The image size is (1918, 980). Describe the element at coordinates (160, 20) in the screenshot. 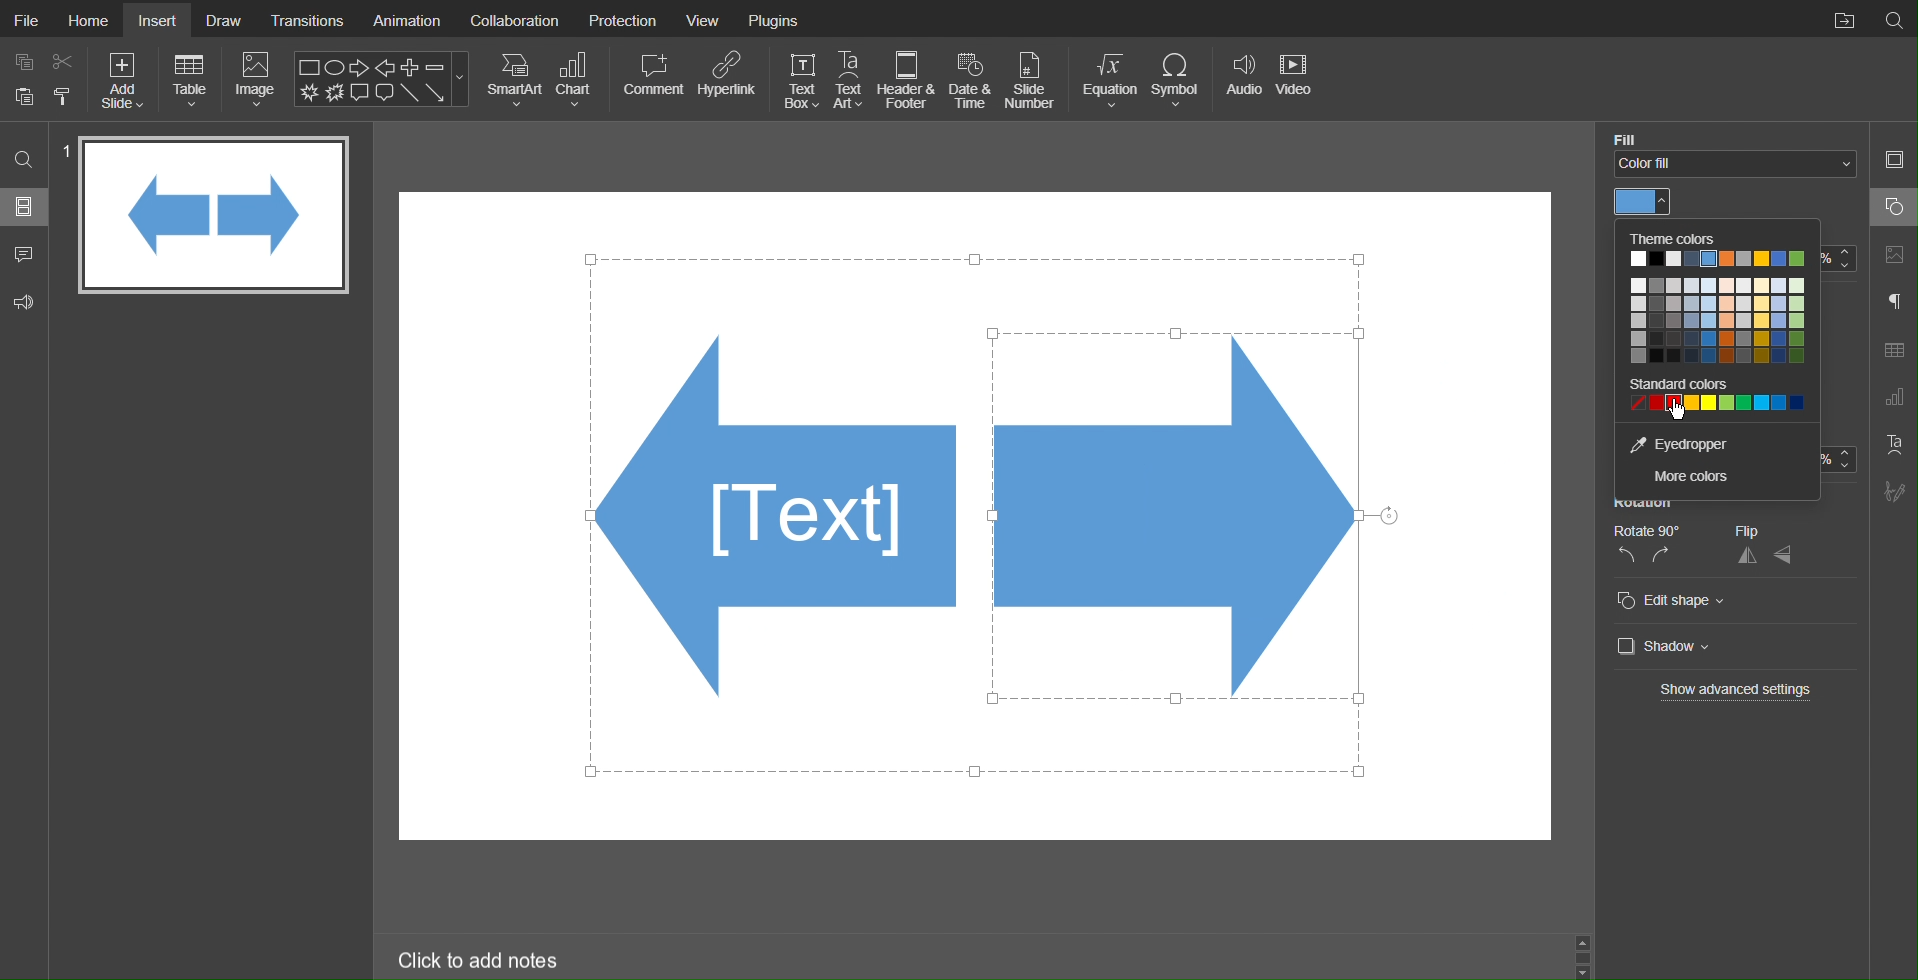

I see `Insert` at that location.